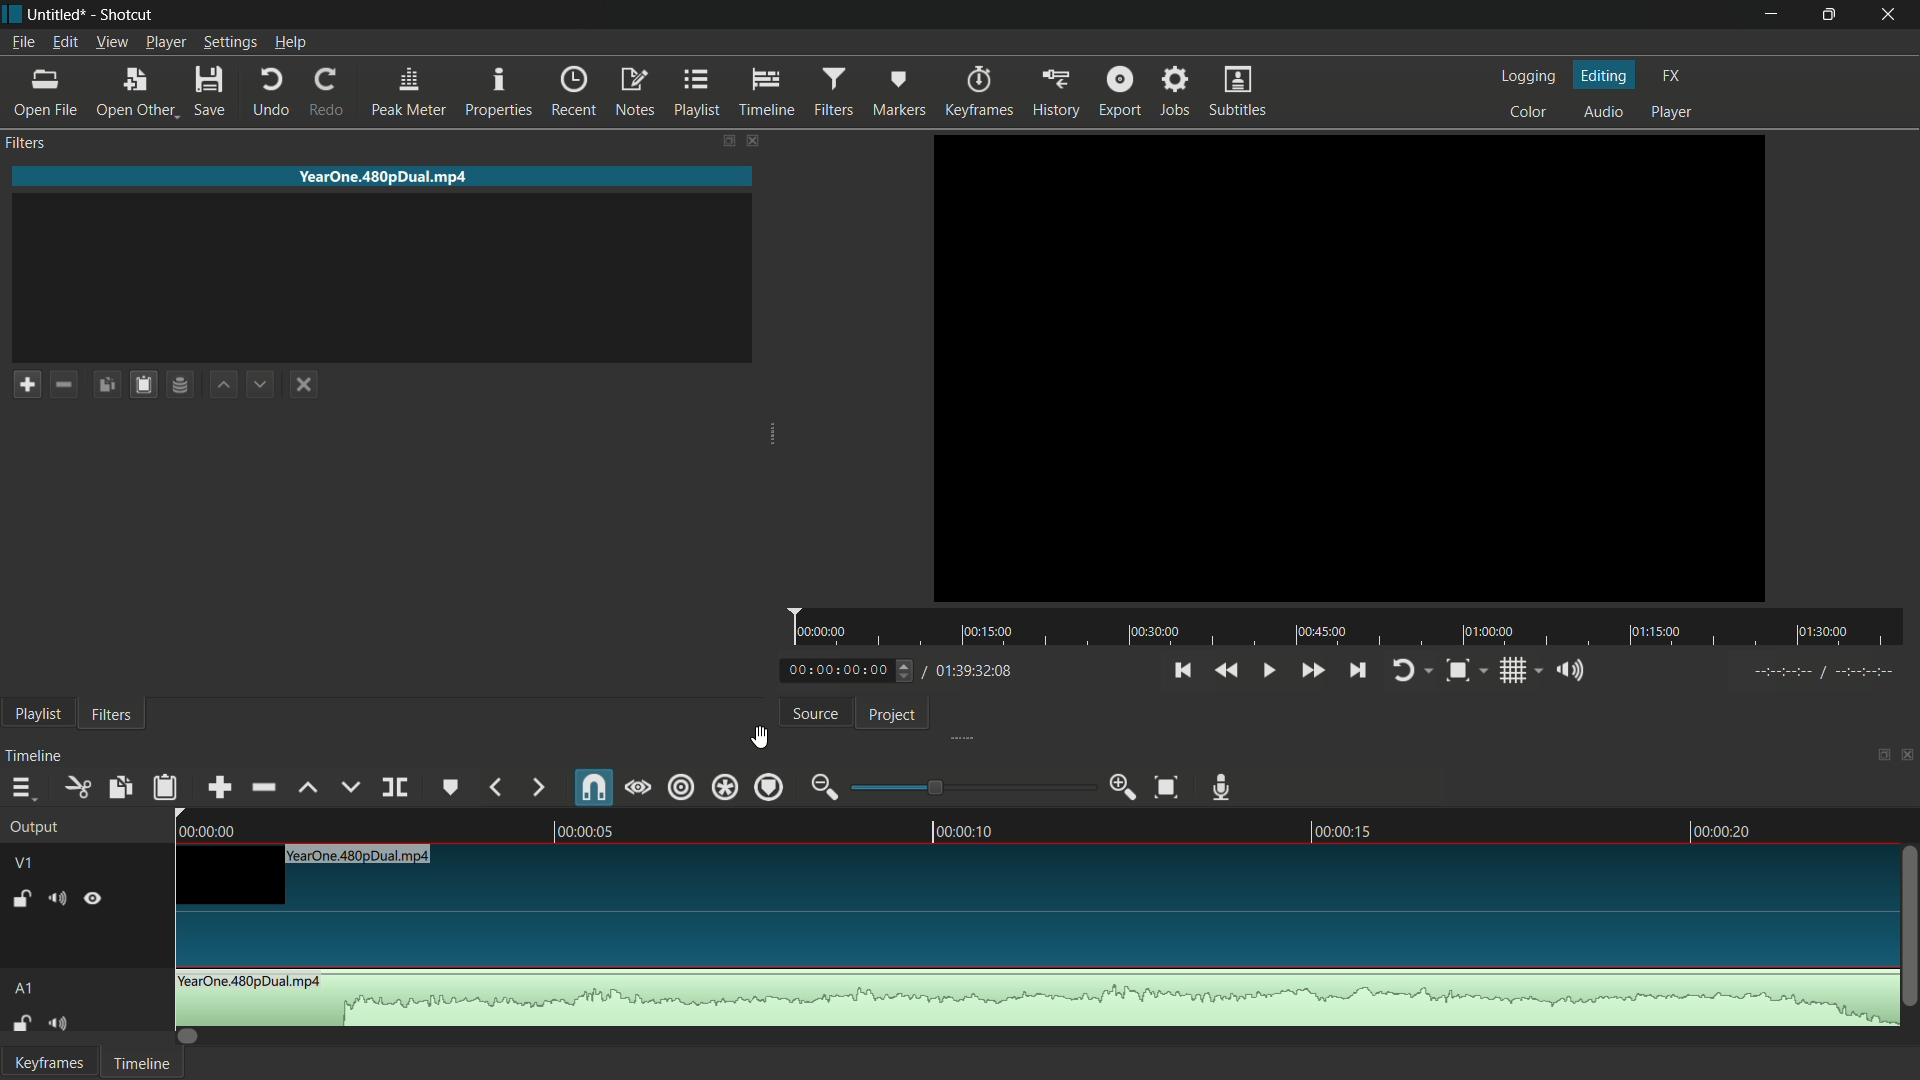 This screenshot has width=1920, height=1080. What do you see at coordinates (167, 43) in the screenshot?
I see `player menu` at bounding box center [167, 43].